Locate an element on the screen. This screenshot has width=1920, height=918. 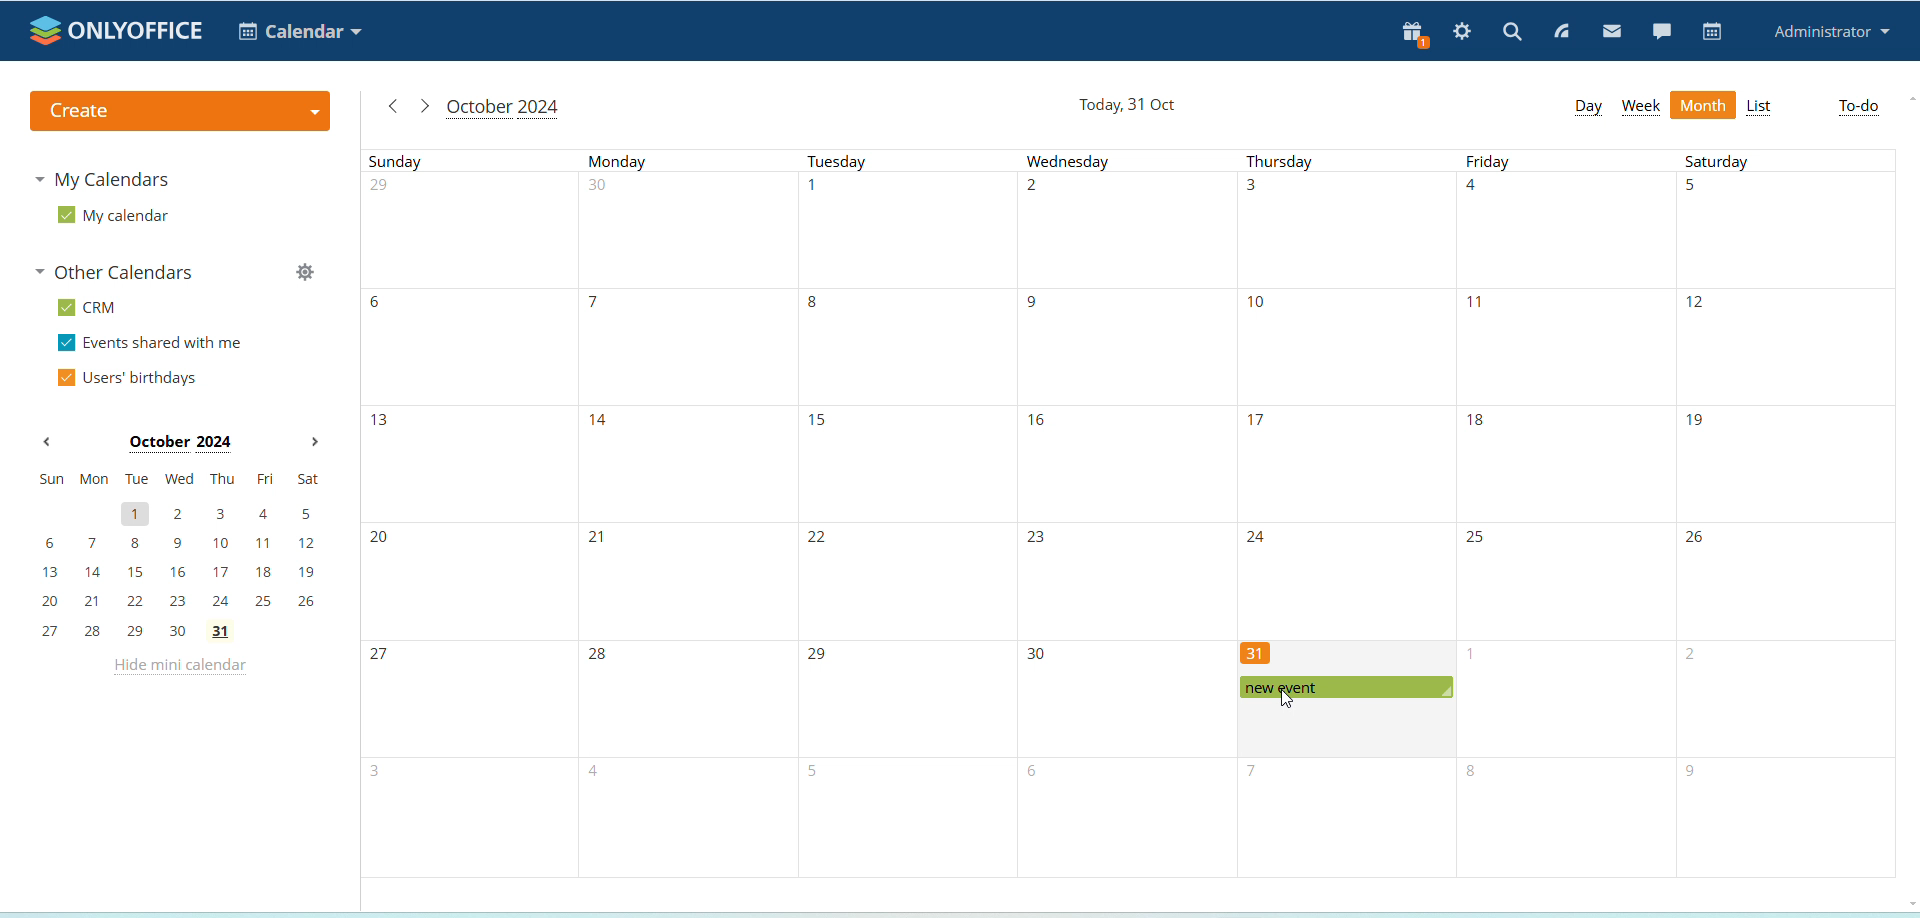
other calendars is located at coordinates (120, 274).